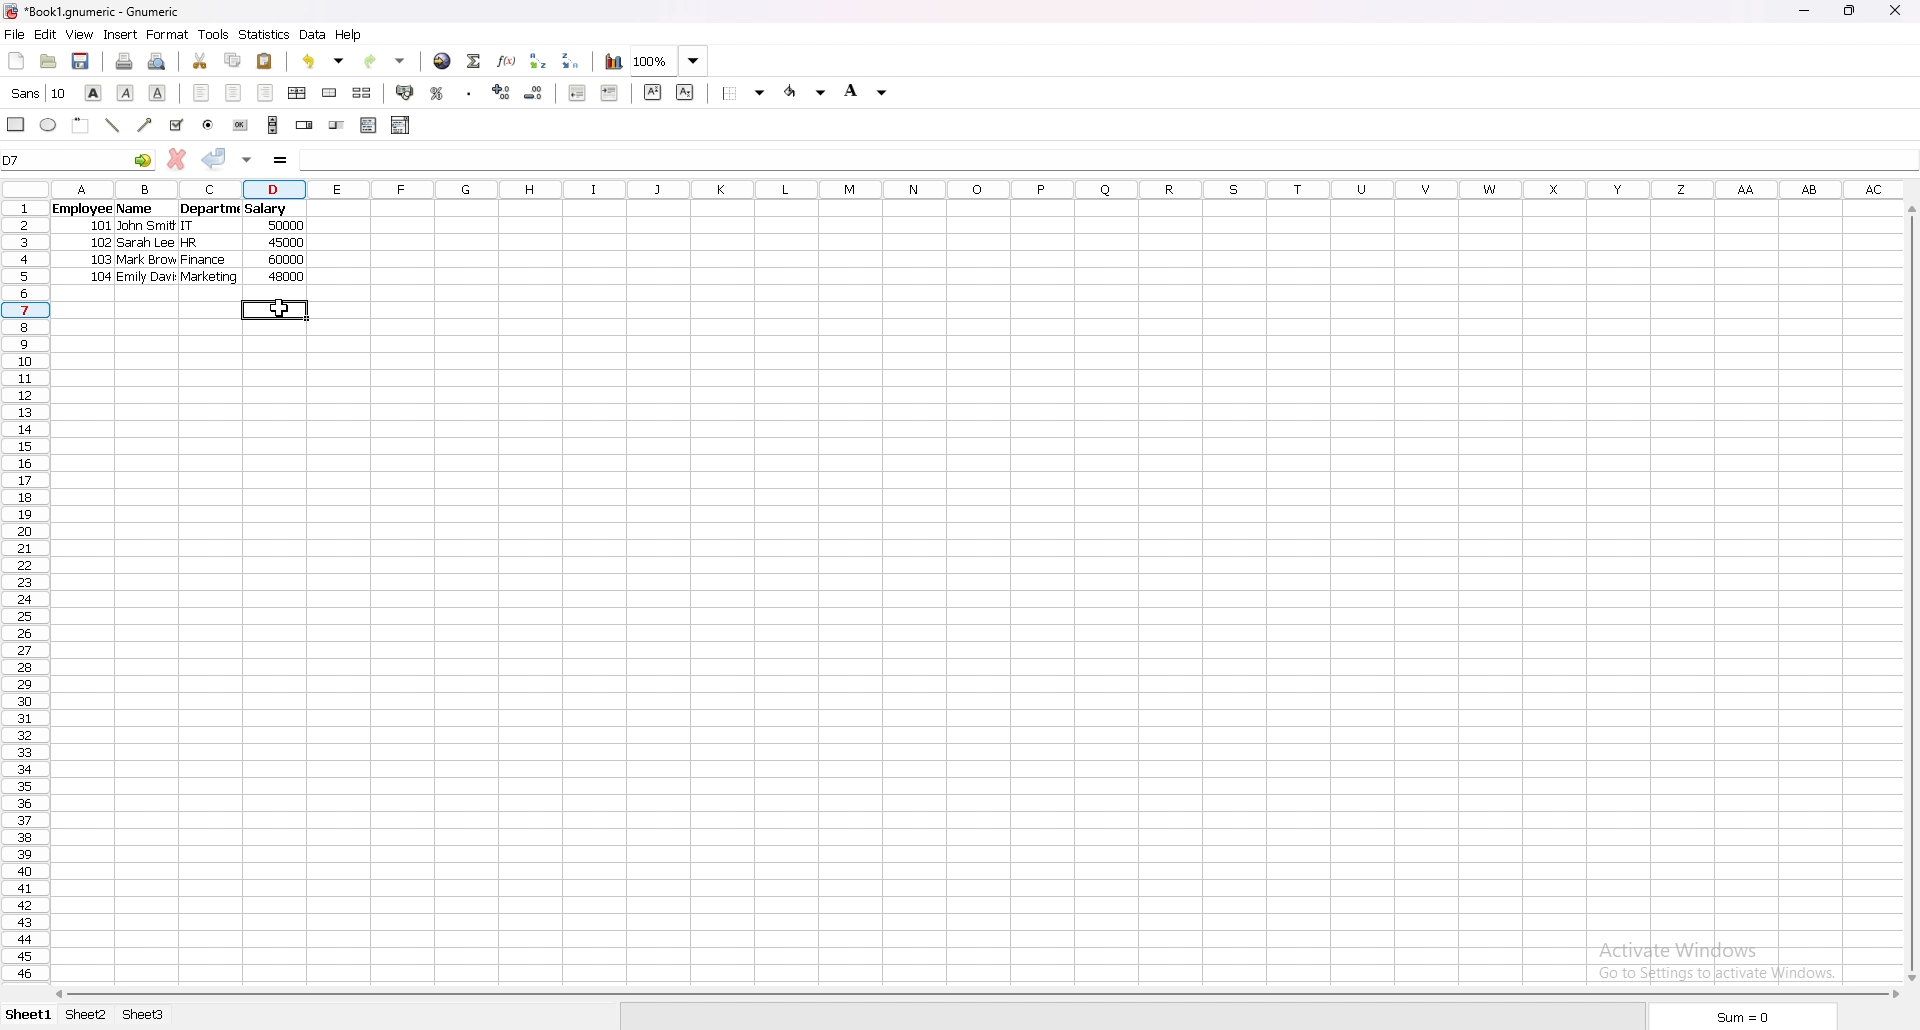 The width and height of the screenshot is (1920, 1030). I want to click on italic, so click(126, 93).